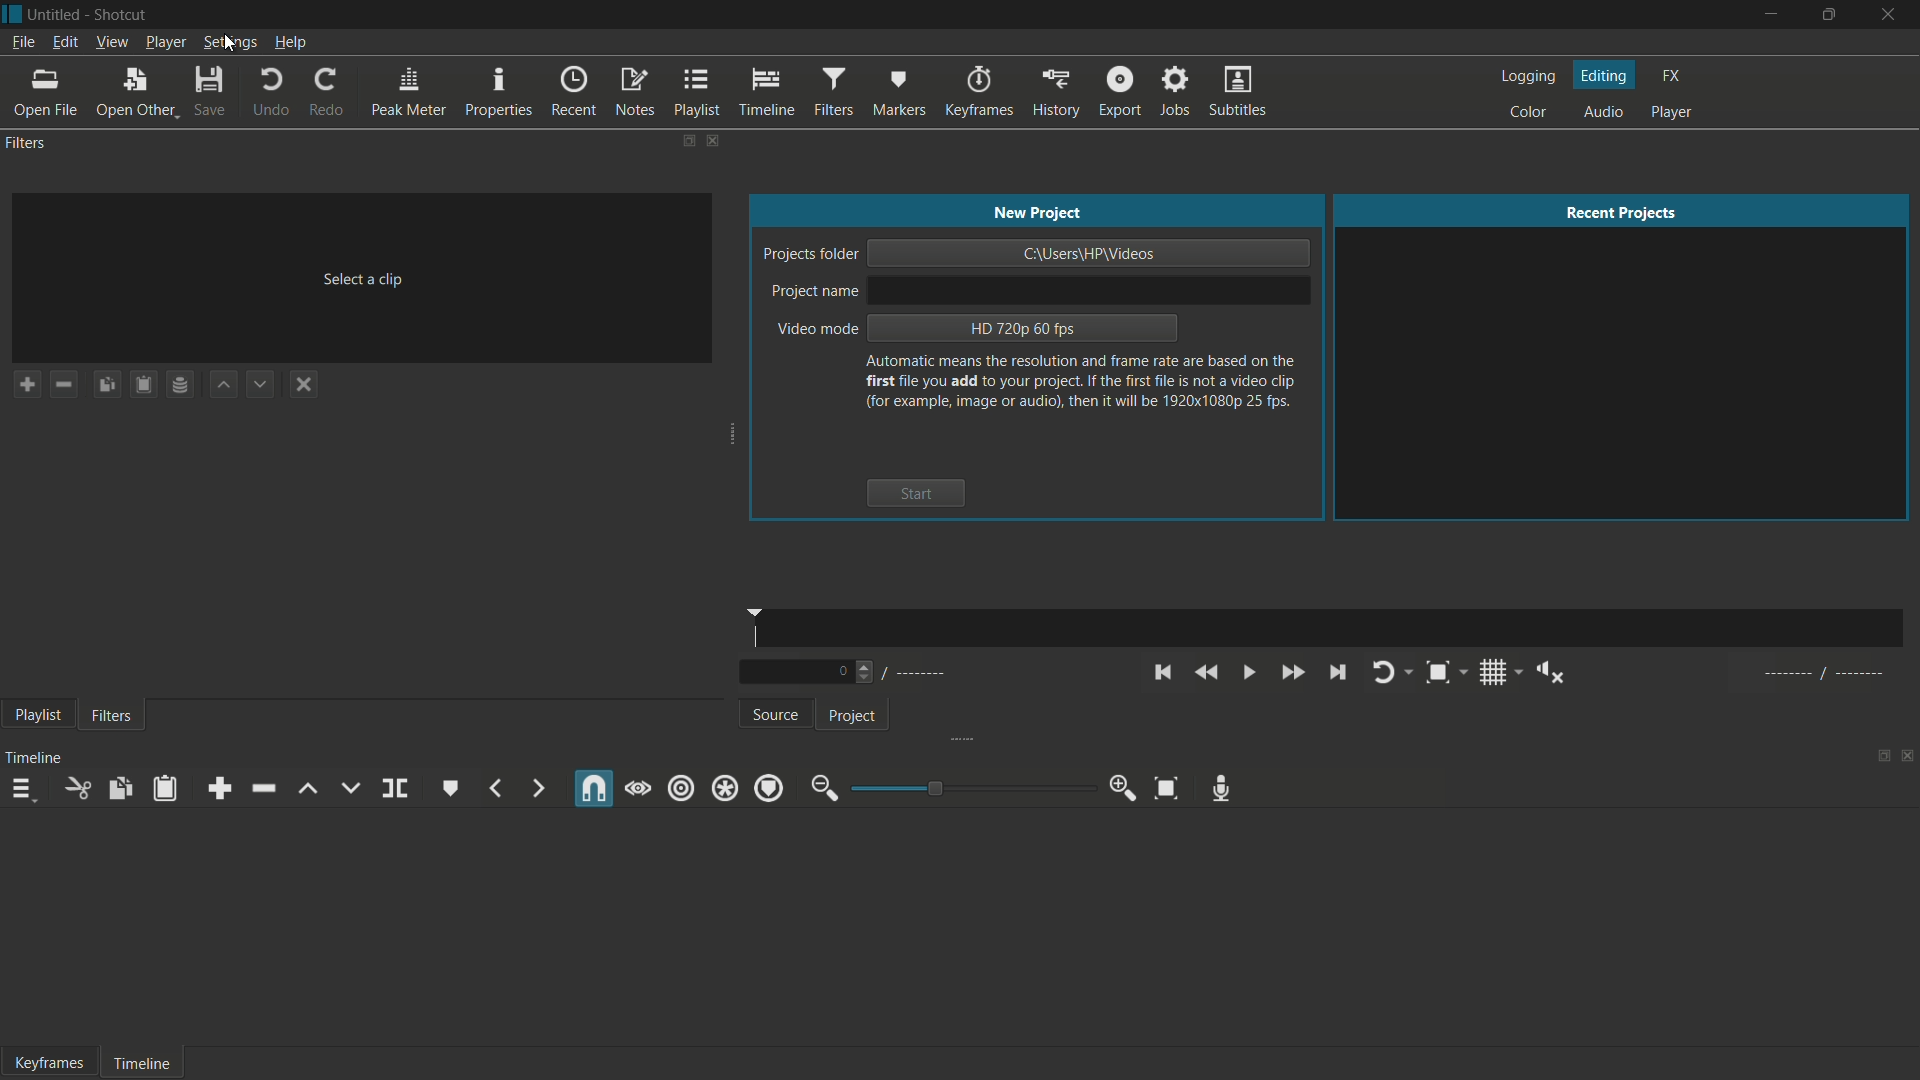 This screenshot has width=1920, height=1080. I want to click on jobs, so click(1176, 91).